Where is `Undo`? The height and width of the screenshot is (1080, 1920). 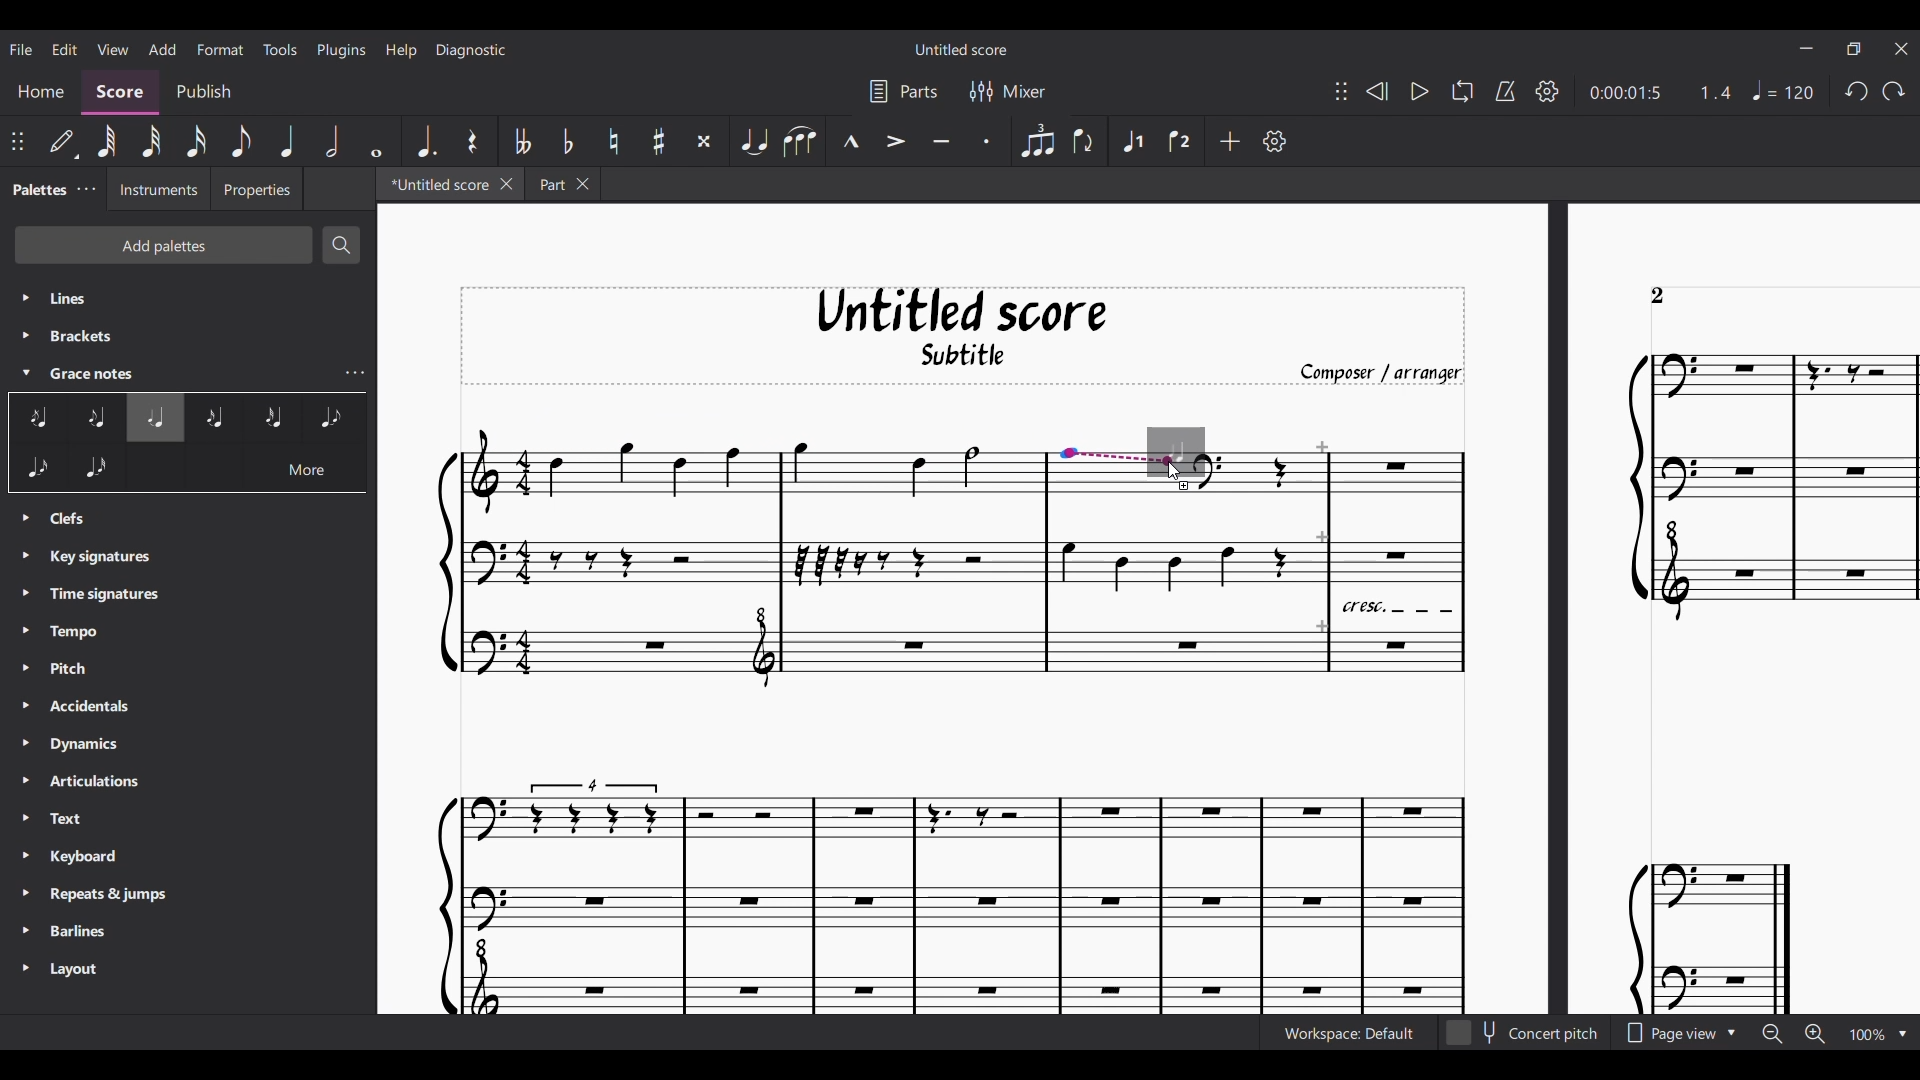
Undo is located at coordinates (1856, 92).